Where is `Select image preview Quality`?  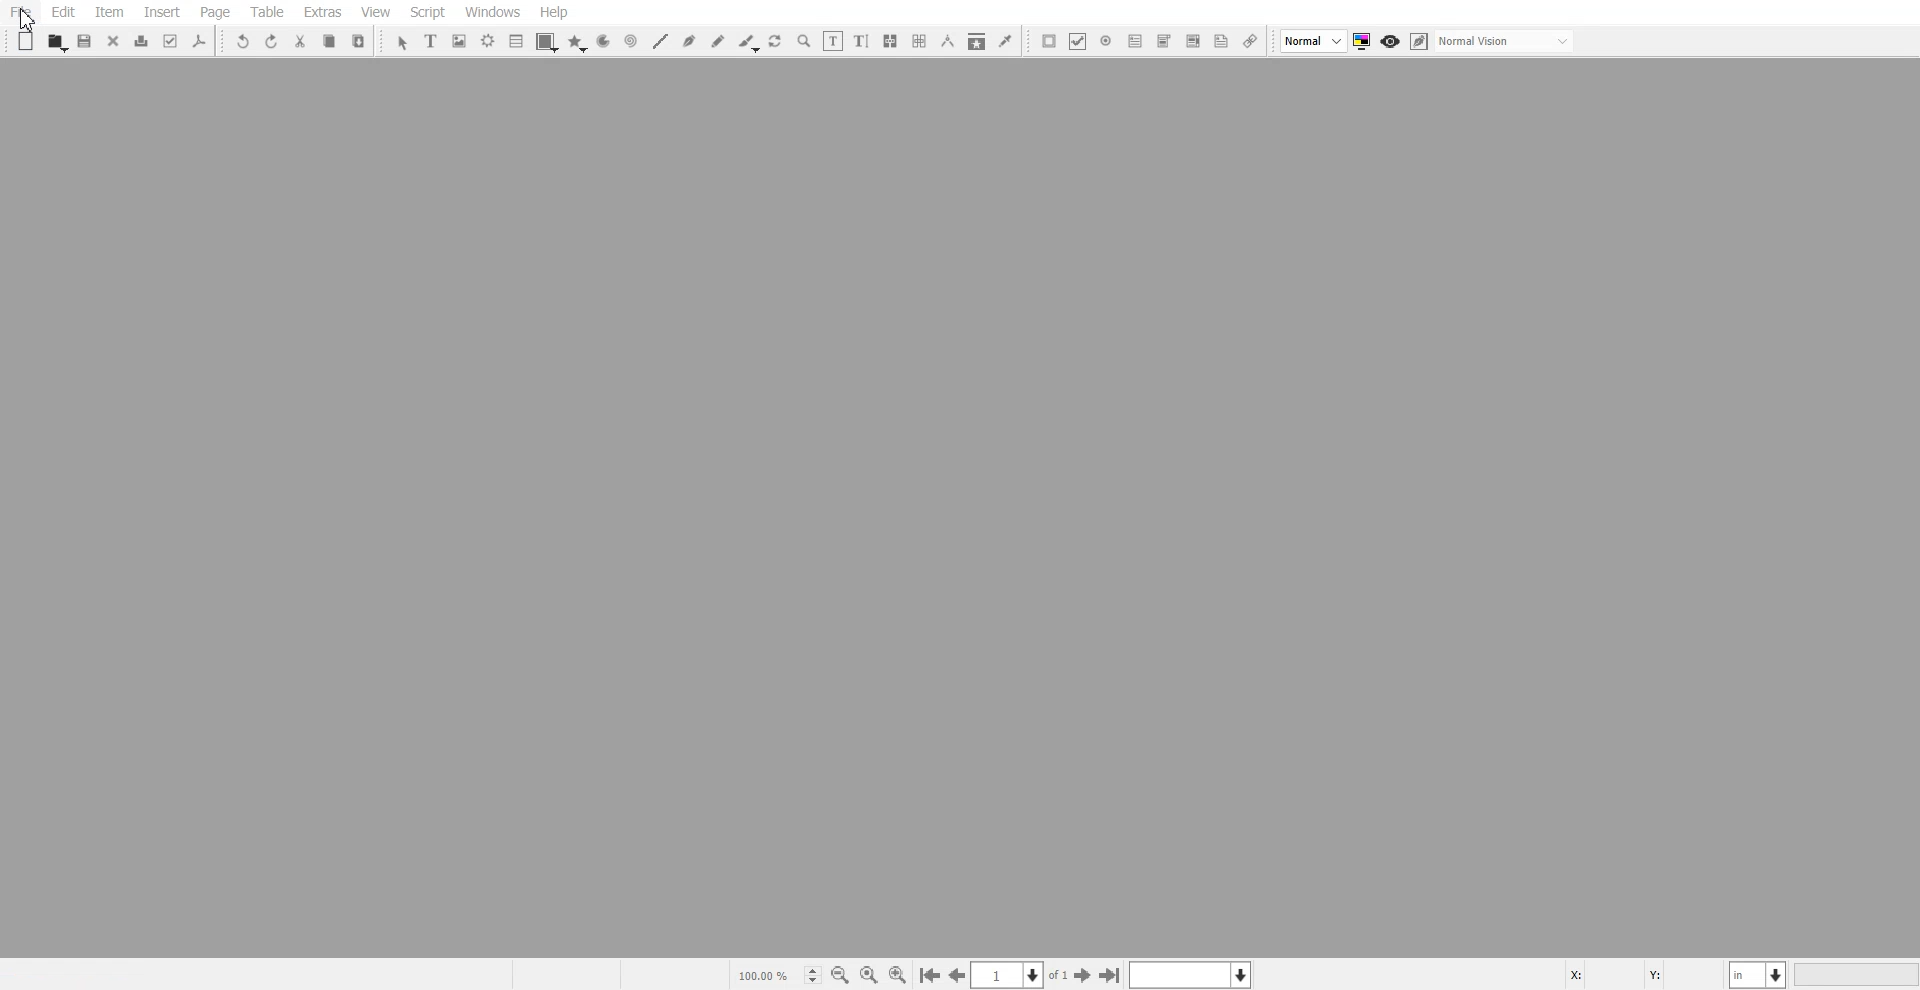 Select image preview Quality is located at coordinates (1314, 41).